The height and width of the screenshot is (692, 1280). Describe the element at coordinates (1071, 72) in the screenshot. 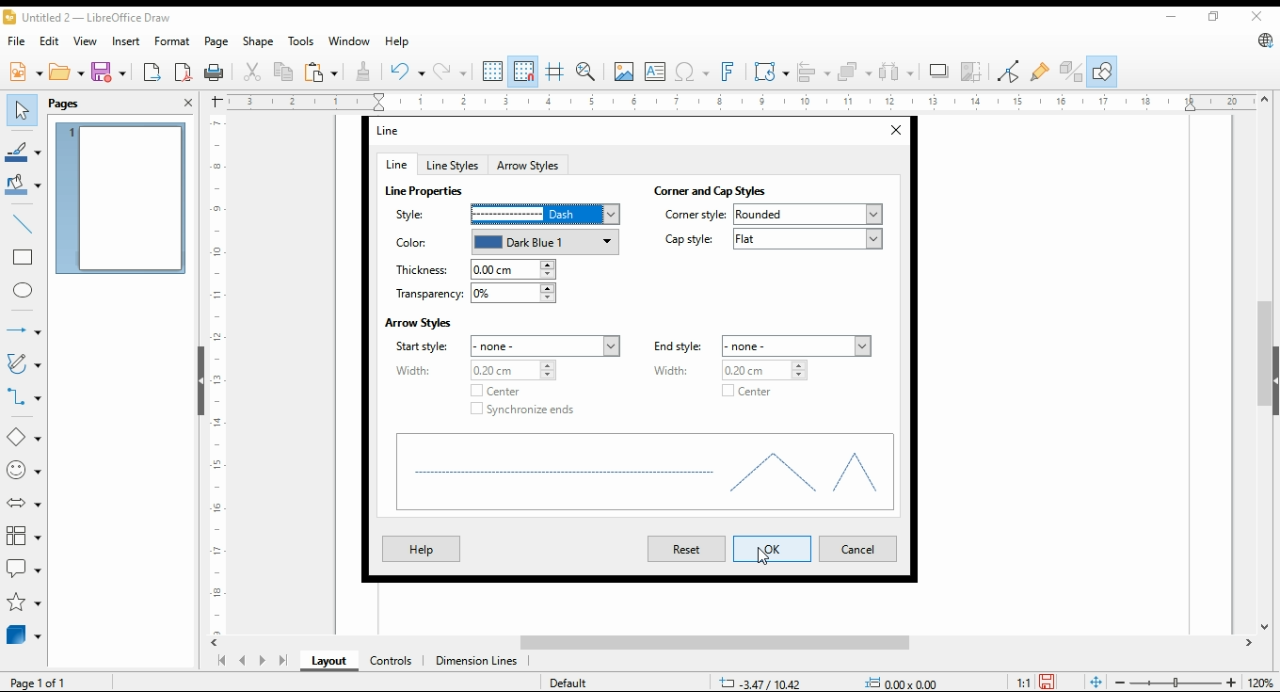

I see `toggle extrusions` at that location.